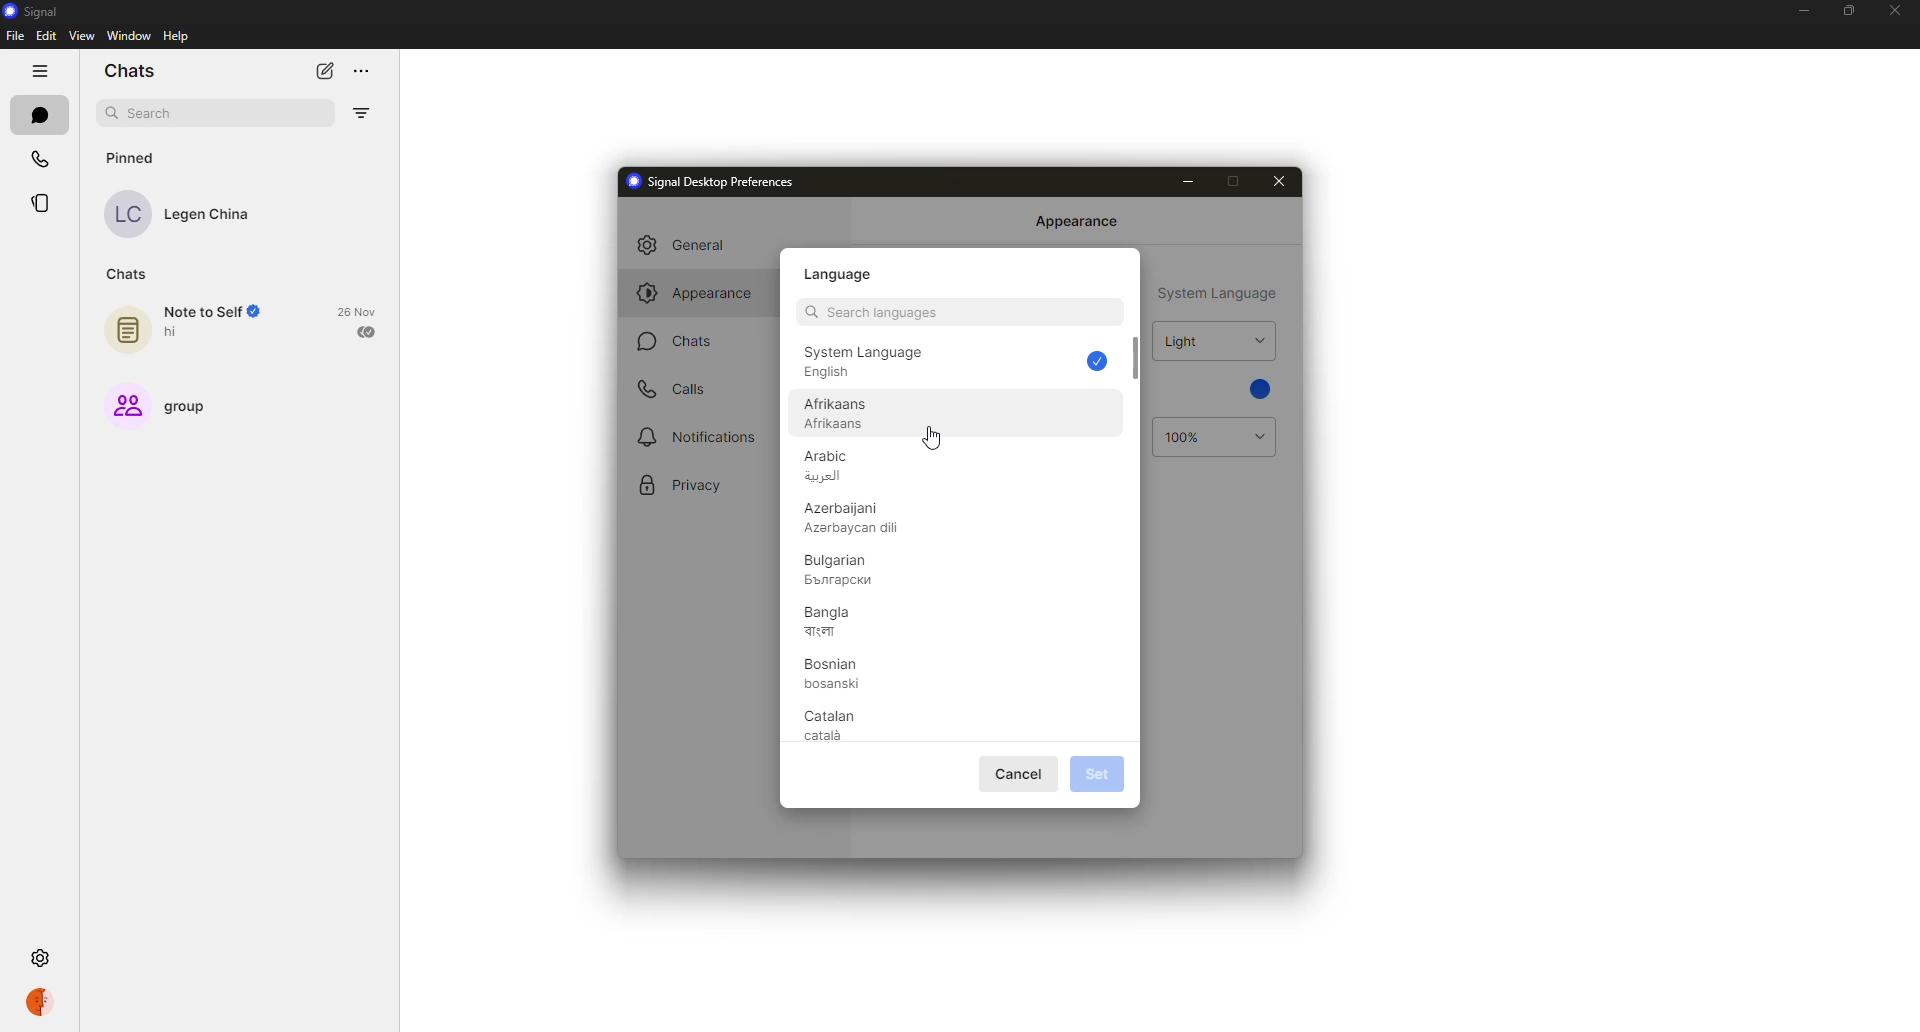 Image resolution: width=1920 pixels, height=1032 pixels. I want to click on chats, so click(678, 341).